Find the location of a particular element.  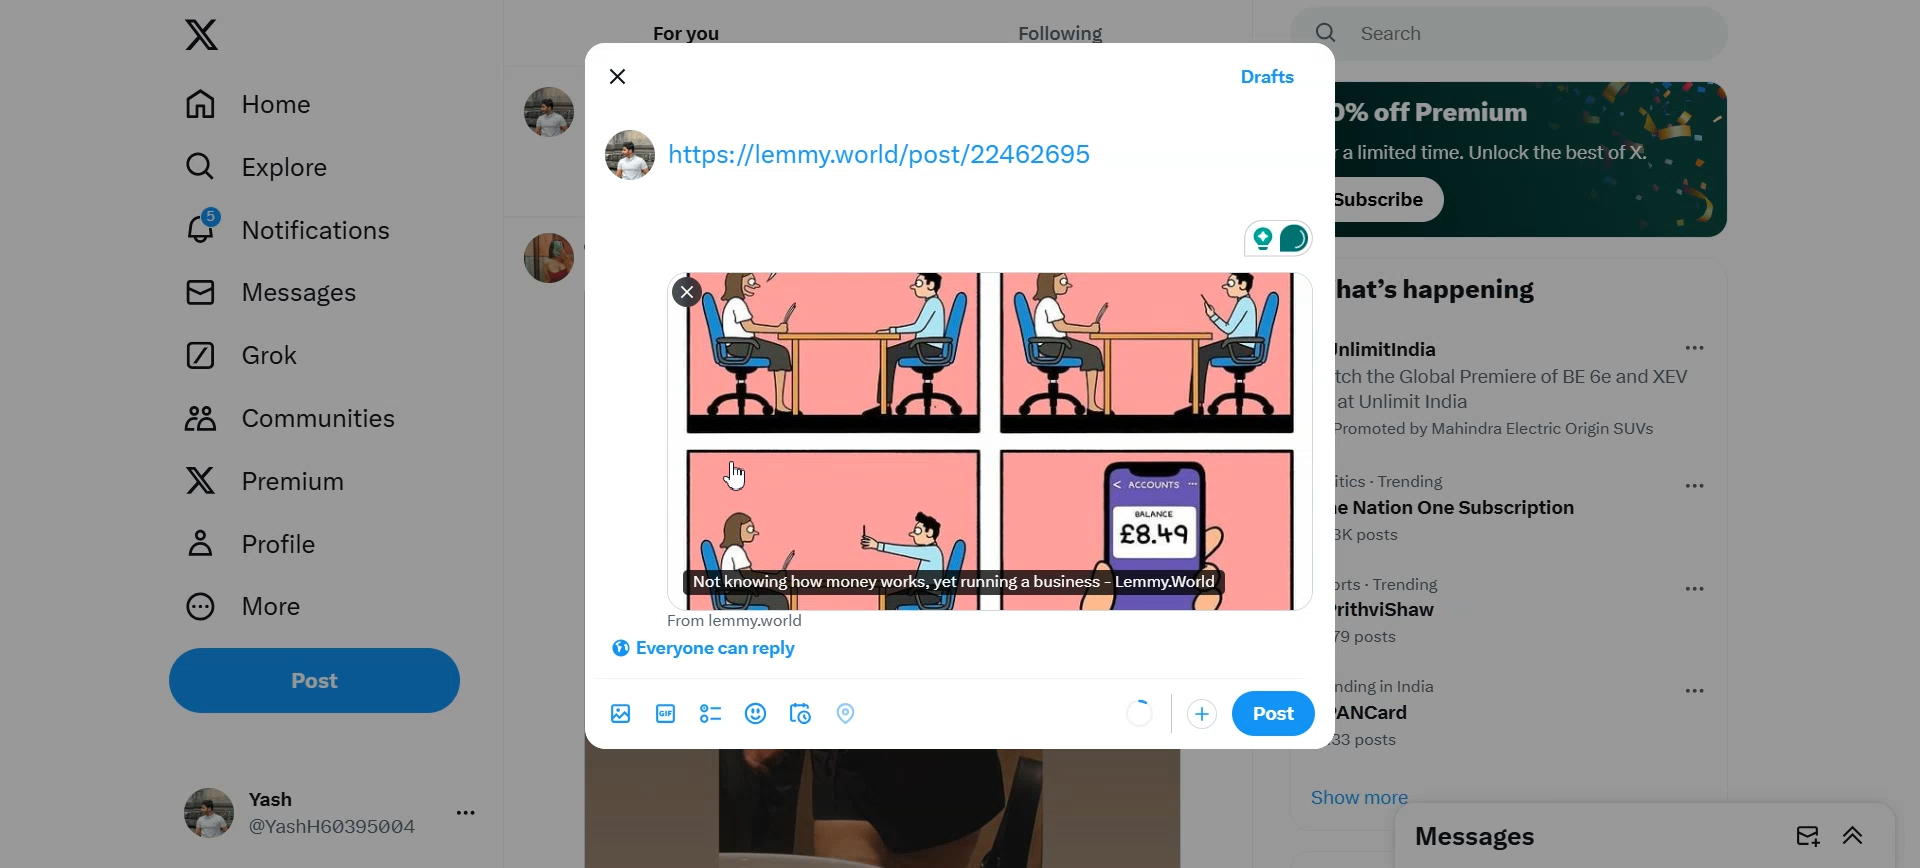

home  is located at coordinates (246, 107).